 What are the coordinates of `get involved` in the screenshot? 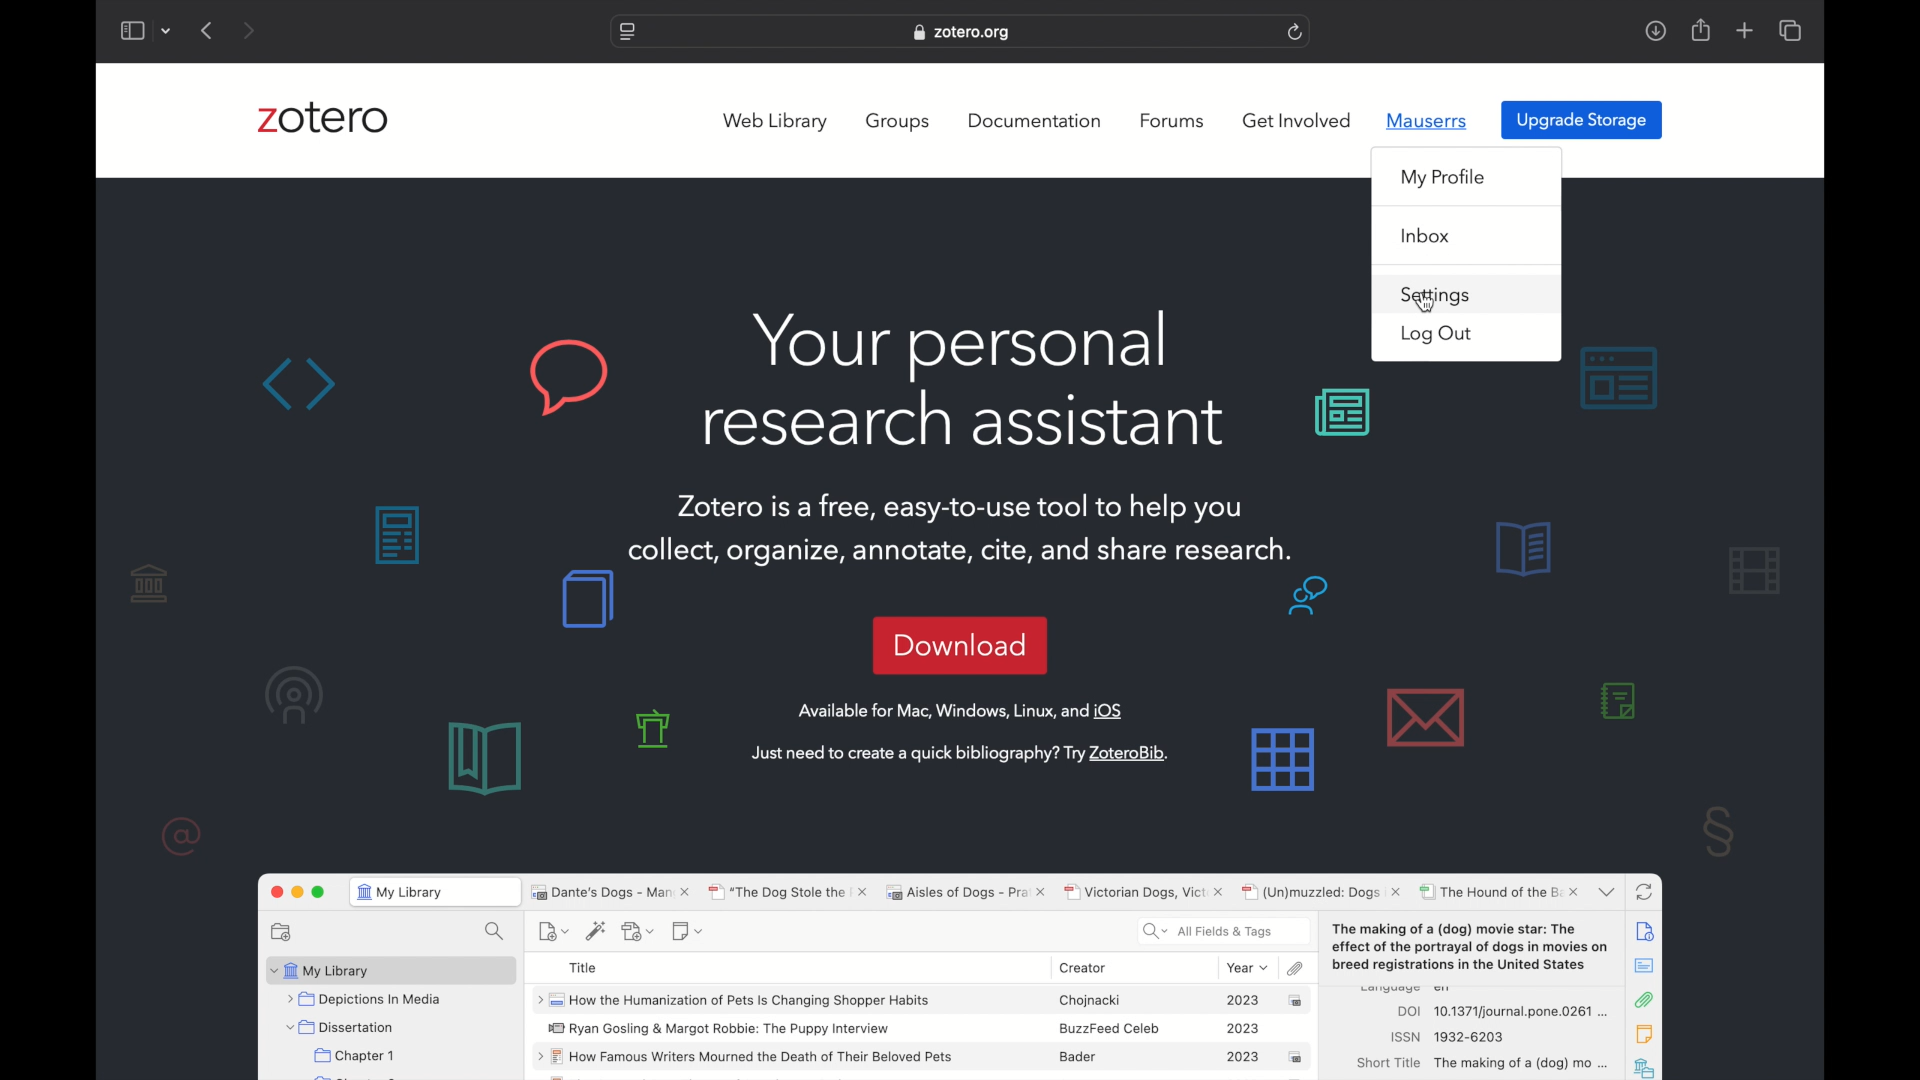 It's located at (1297, 121).